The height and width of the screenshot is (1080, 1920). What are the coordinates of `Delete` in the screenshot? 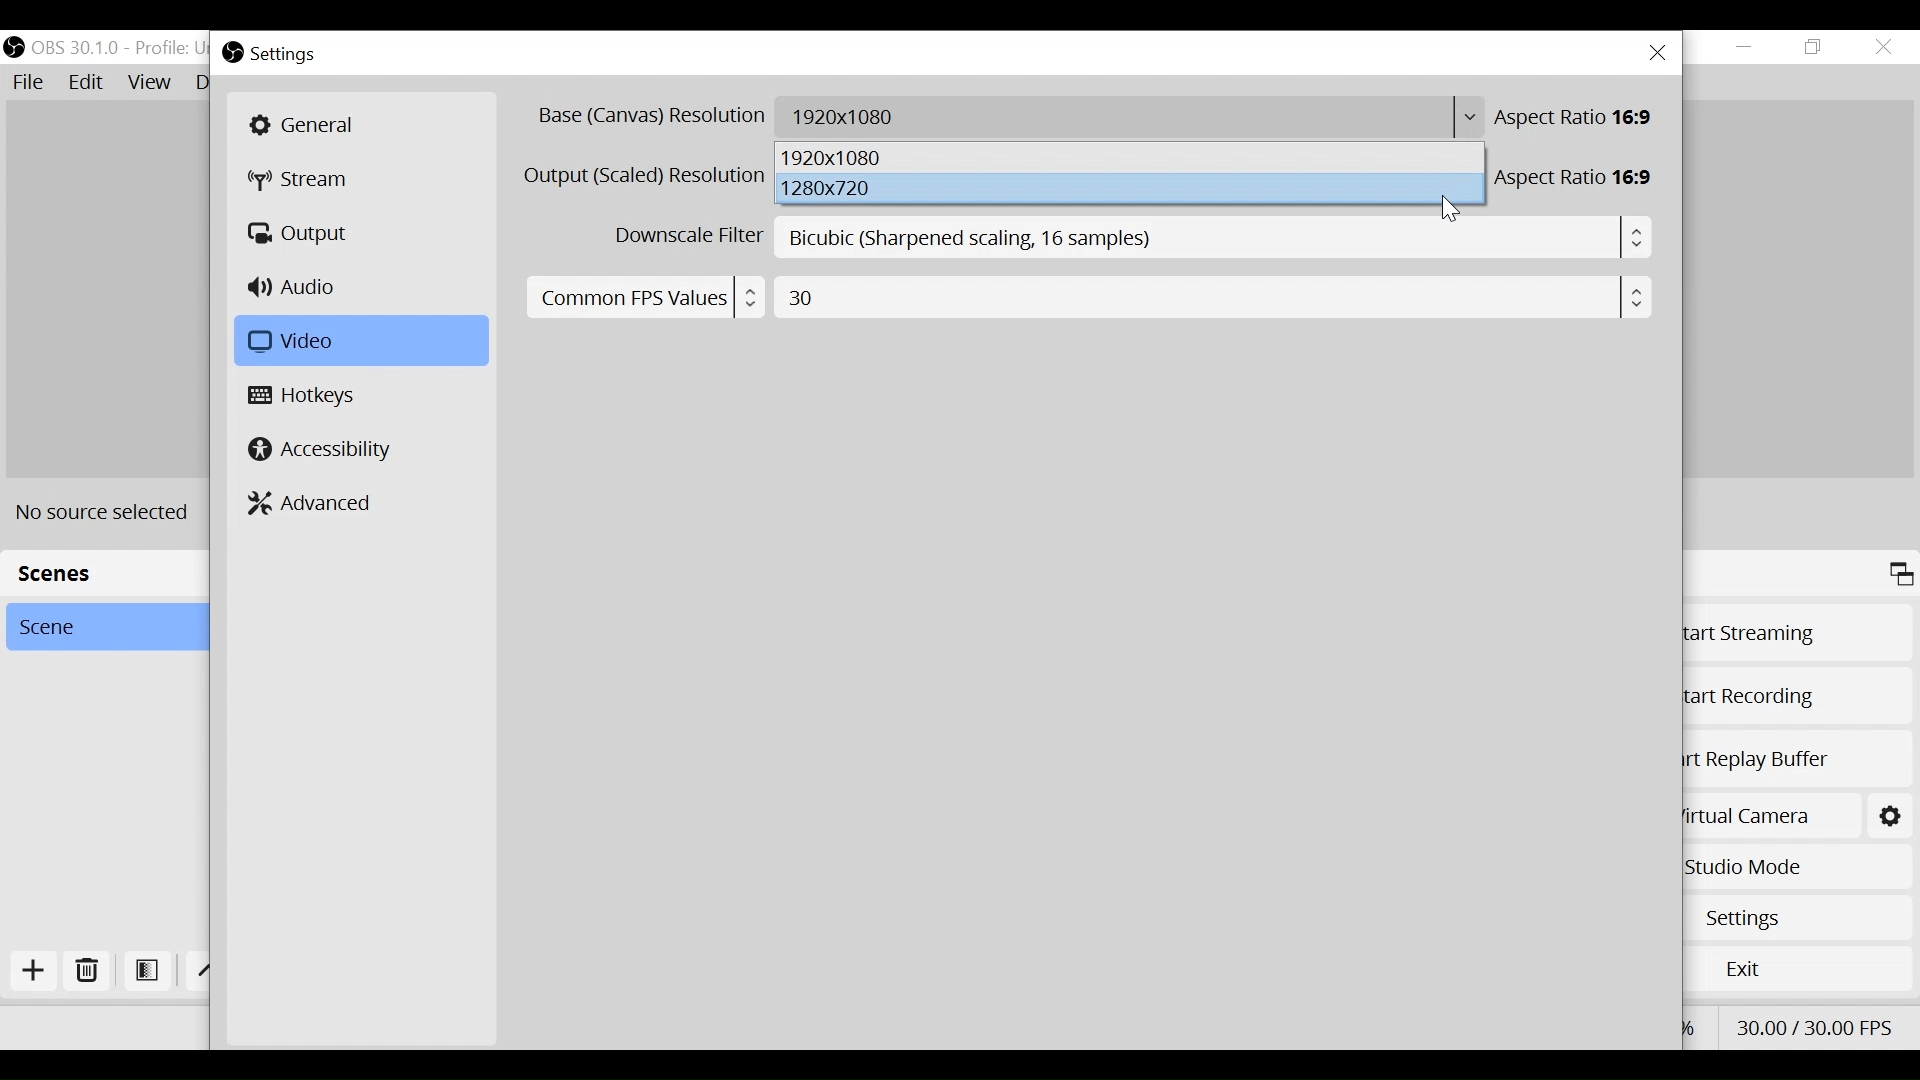 It's located at (87, 974).